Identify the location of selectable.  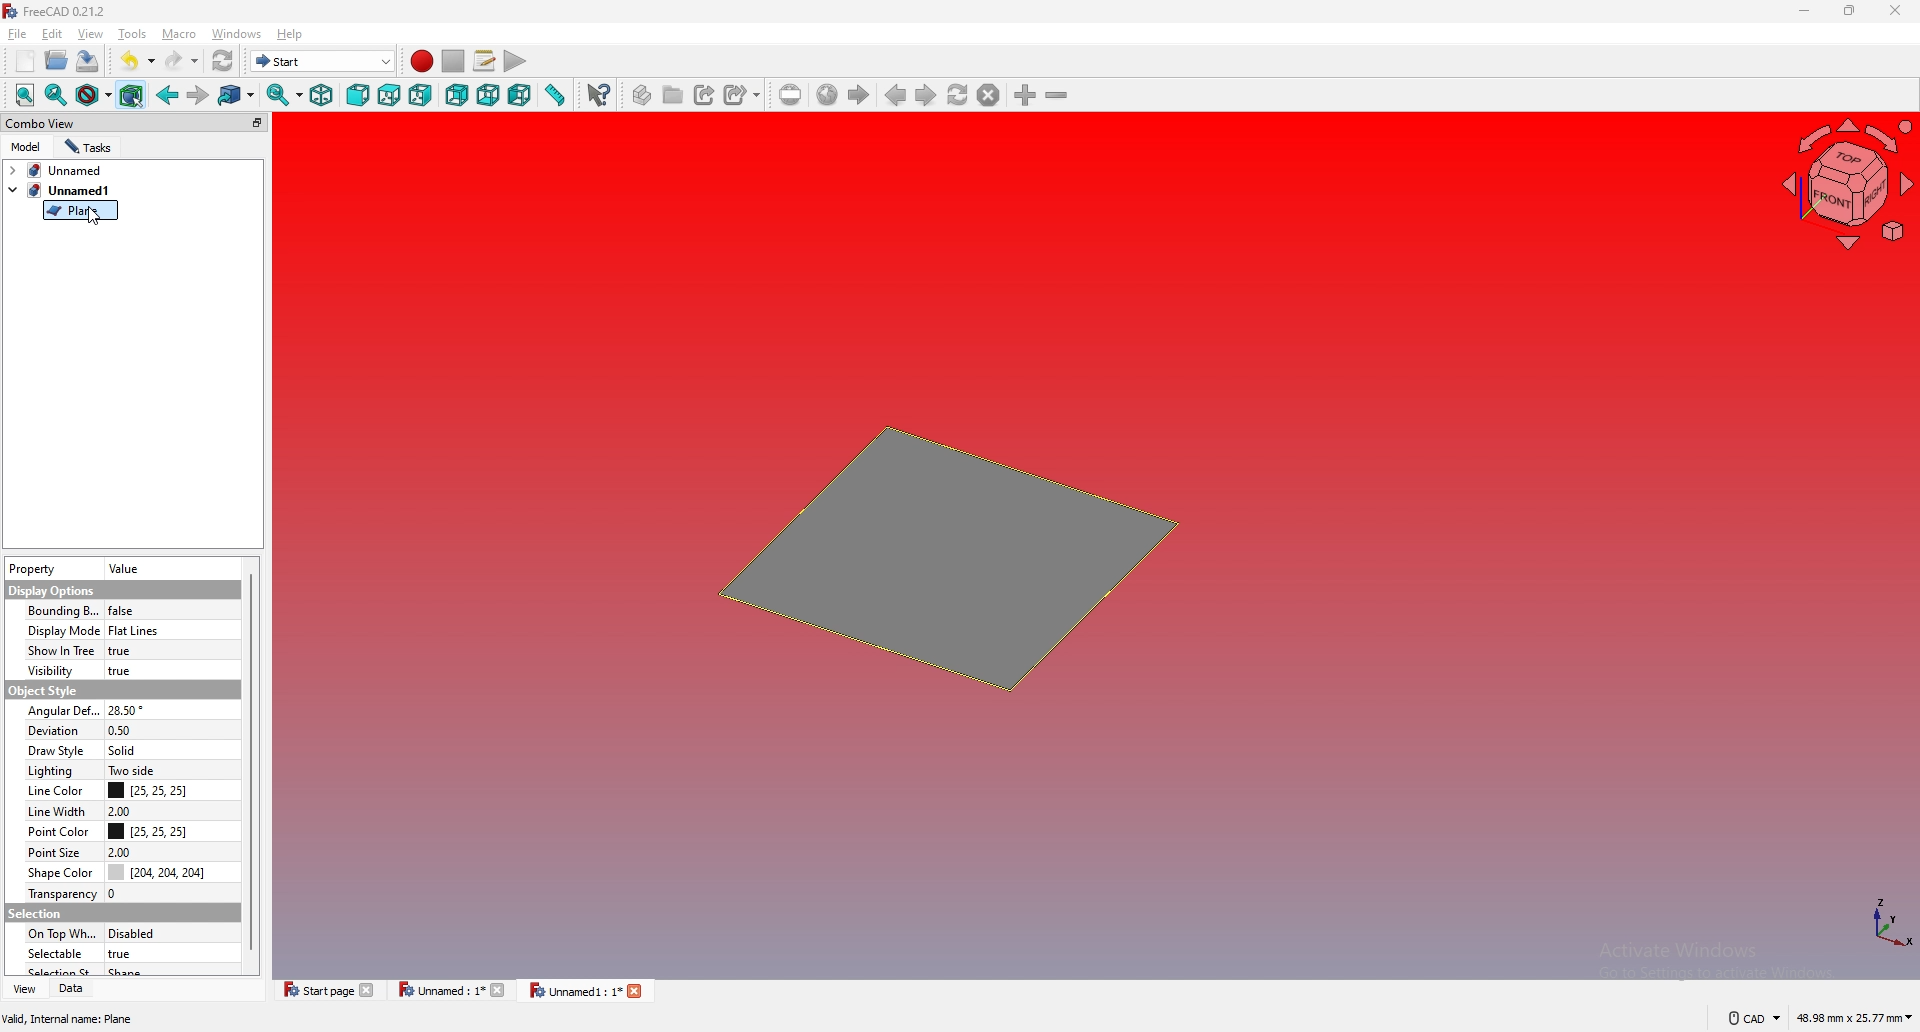
(63, 953).